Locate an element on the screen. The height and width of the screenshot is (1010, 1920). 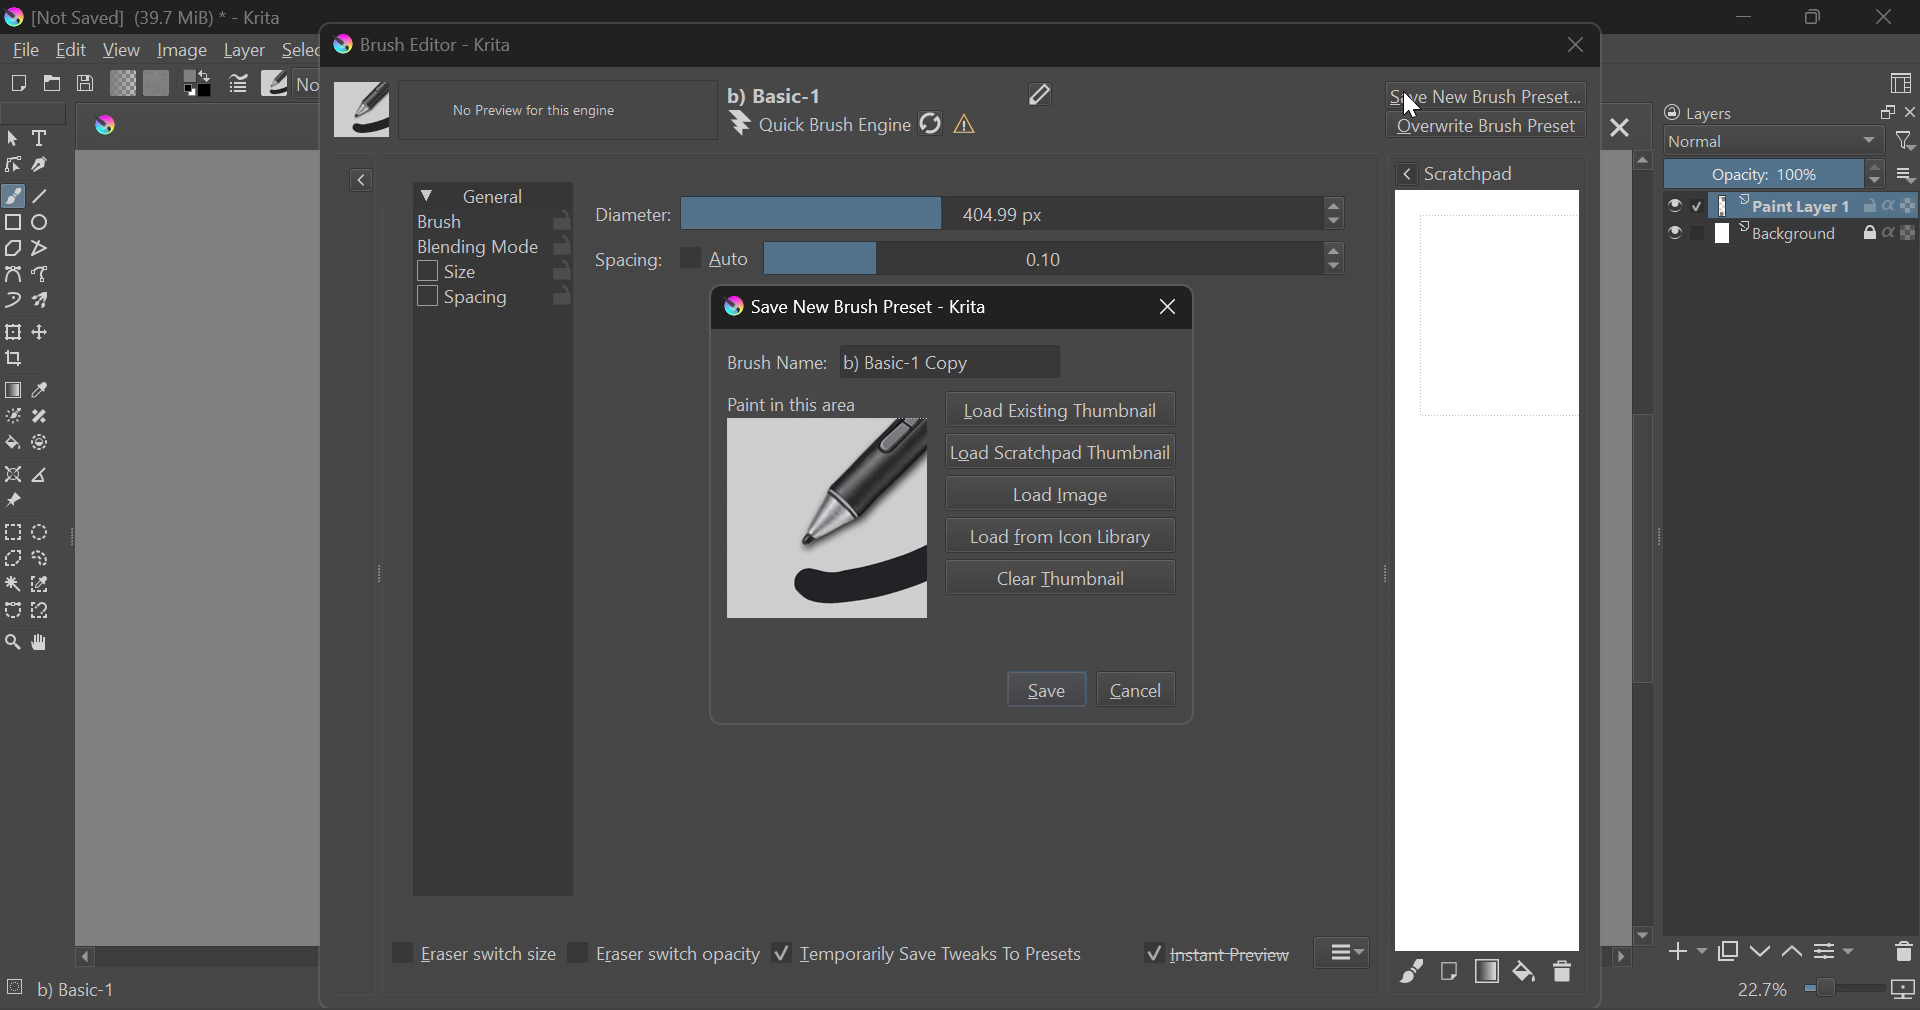
Measurement is located at coordinates (43, 474).